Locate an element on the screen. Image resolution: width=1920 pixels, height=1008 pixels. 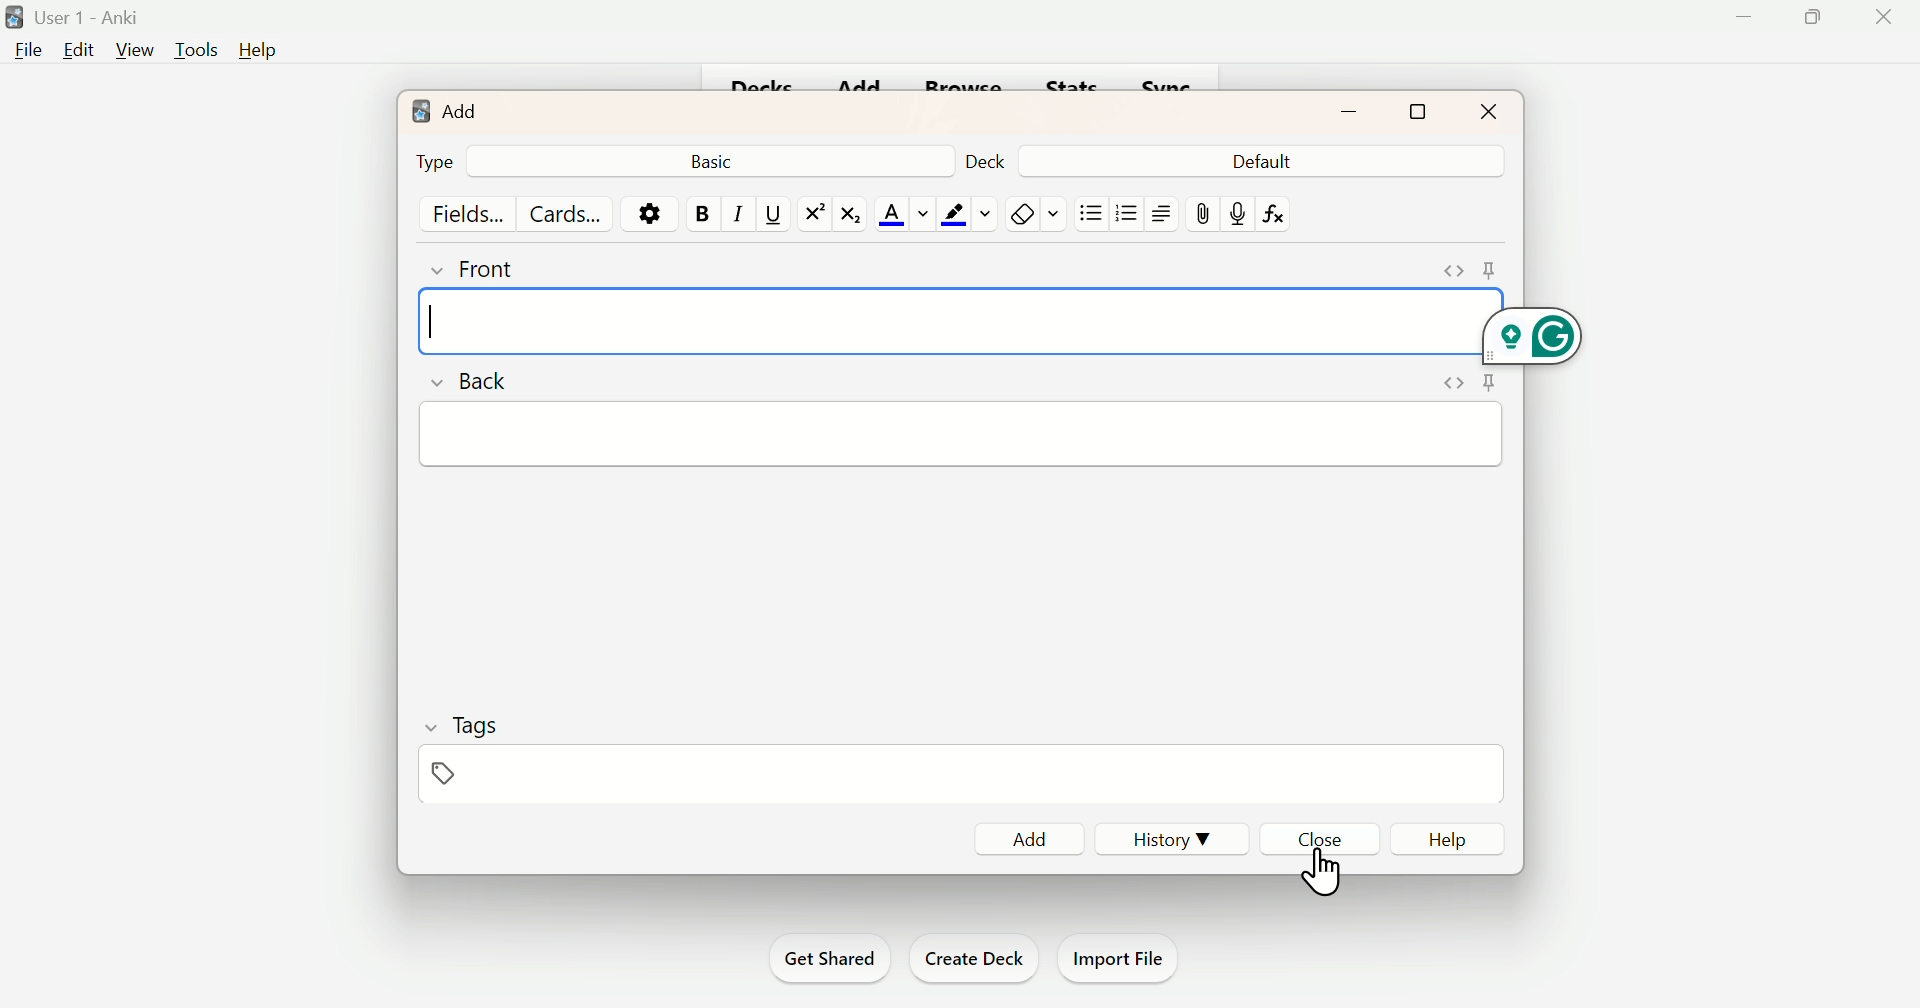
minimize is located at coordinates (1348, 112).